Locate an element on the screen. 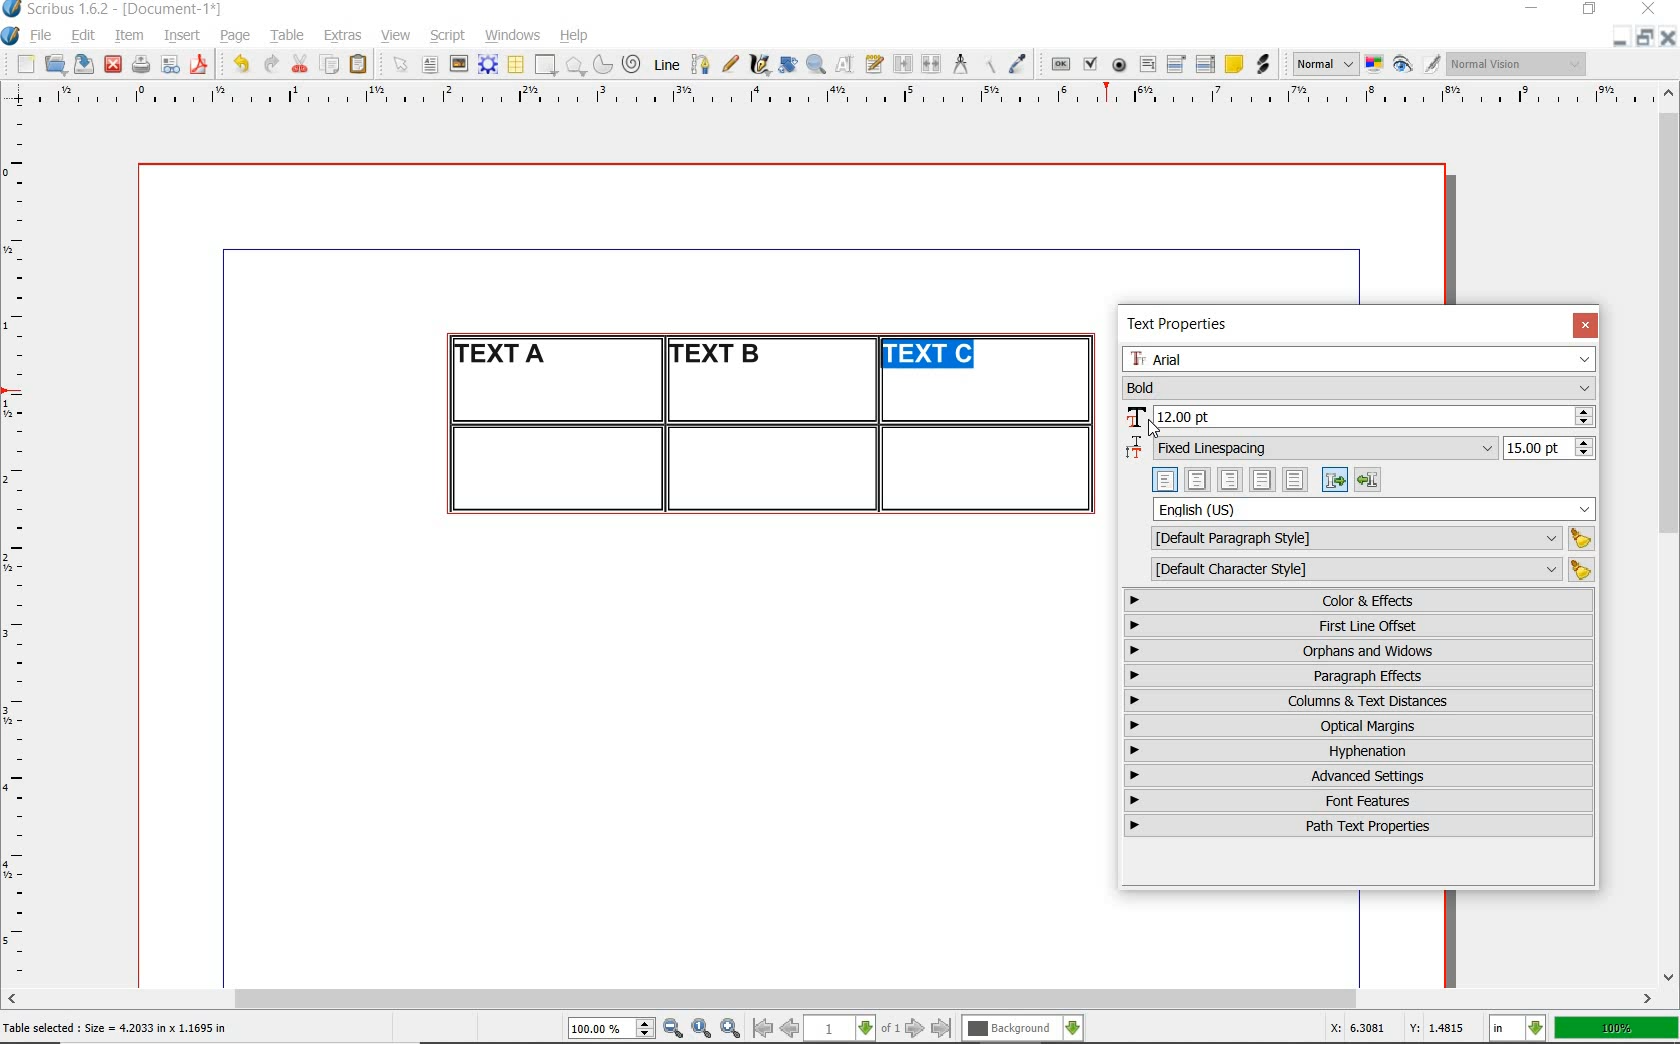 The height and width of the screenshot is (1044, 1680). cut is located at coordinates (300, 63).